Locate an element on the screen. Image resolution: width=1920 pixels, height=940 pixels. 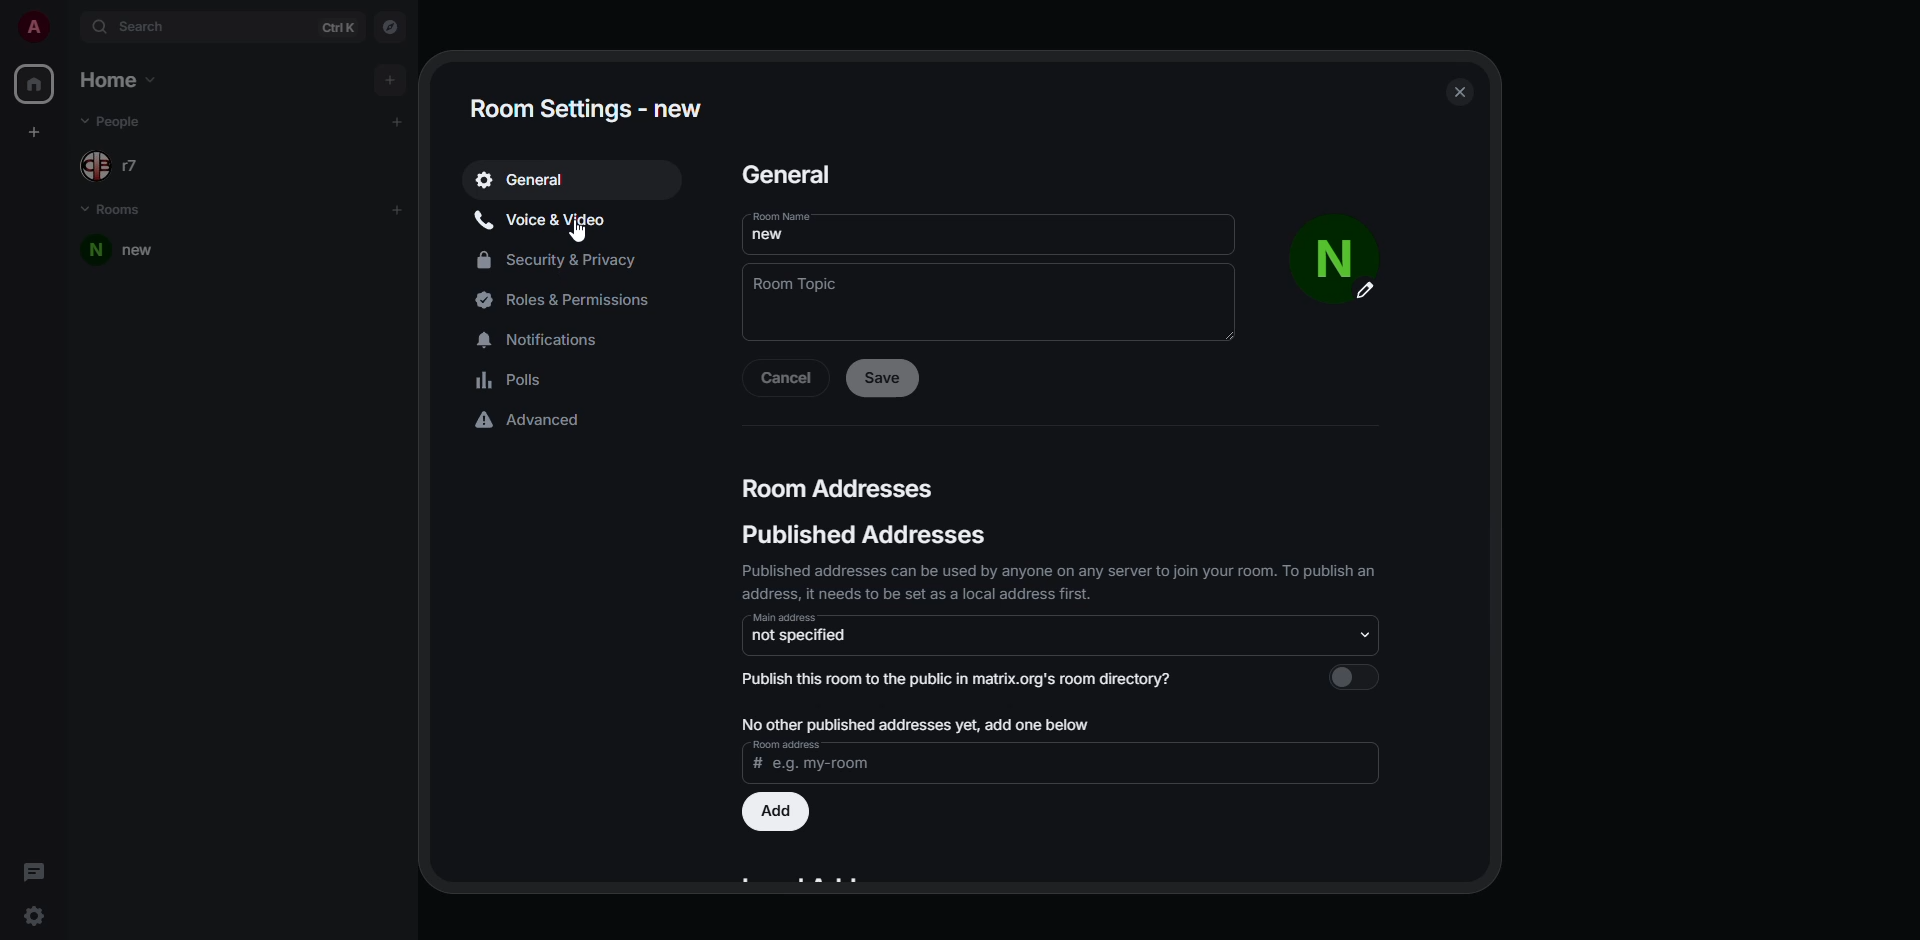
room address is located at coordinates (820, 756).